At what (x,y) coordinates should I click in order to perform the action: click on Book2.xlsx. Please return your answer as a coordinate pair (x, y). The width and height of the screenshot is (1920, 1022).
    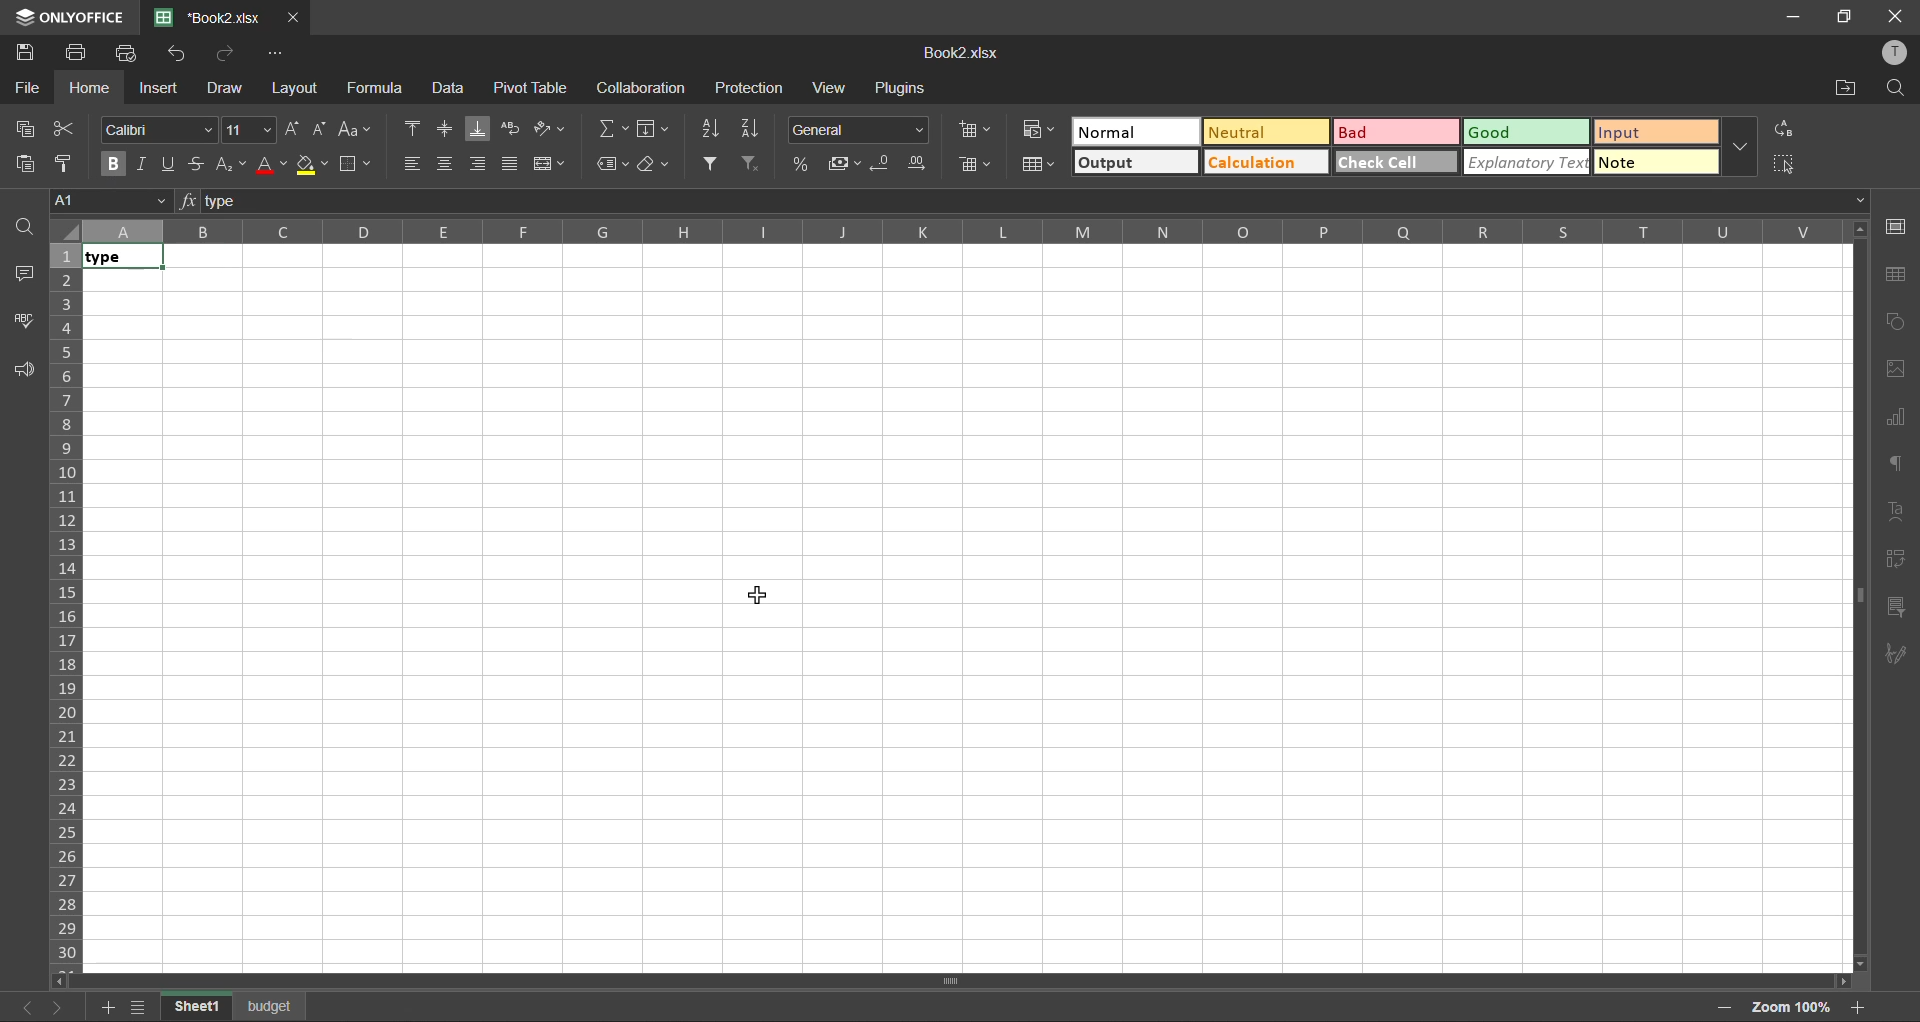
    Looking at the image, I should click on (211, 18).